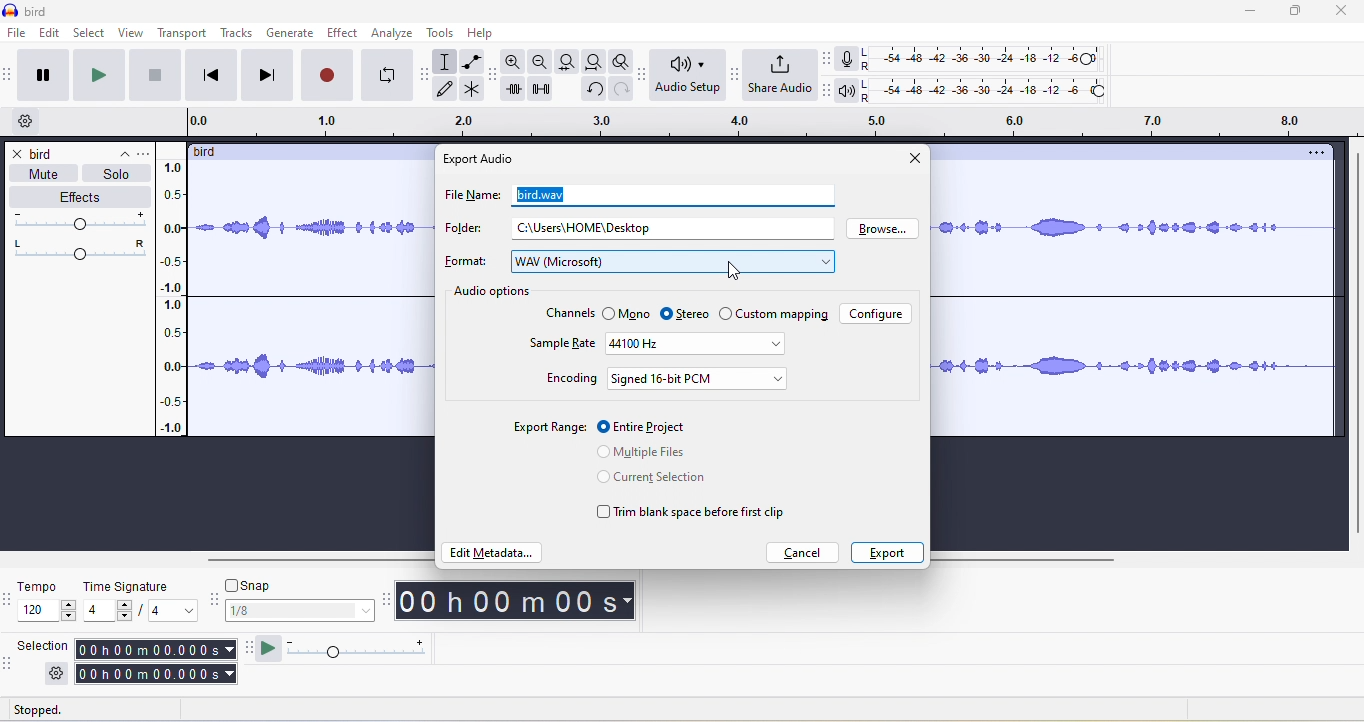  Describe the element at coordinates (217, 603) in the screenshot. I see `audacity snapping toolbar` at that location.